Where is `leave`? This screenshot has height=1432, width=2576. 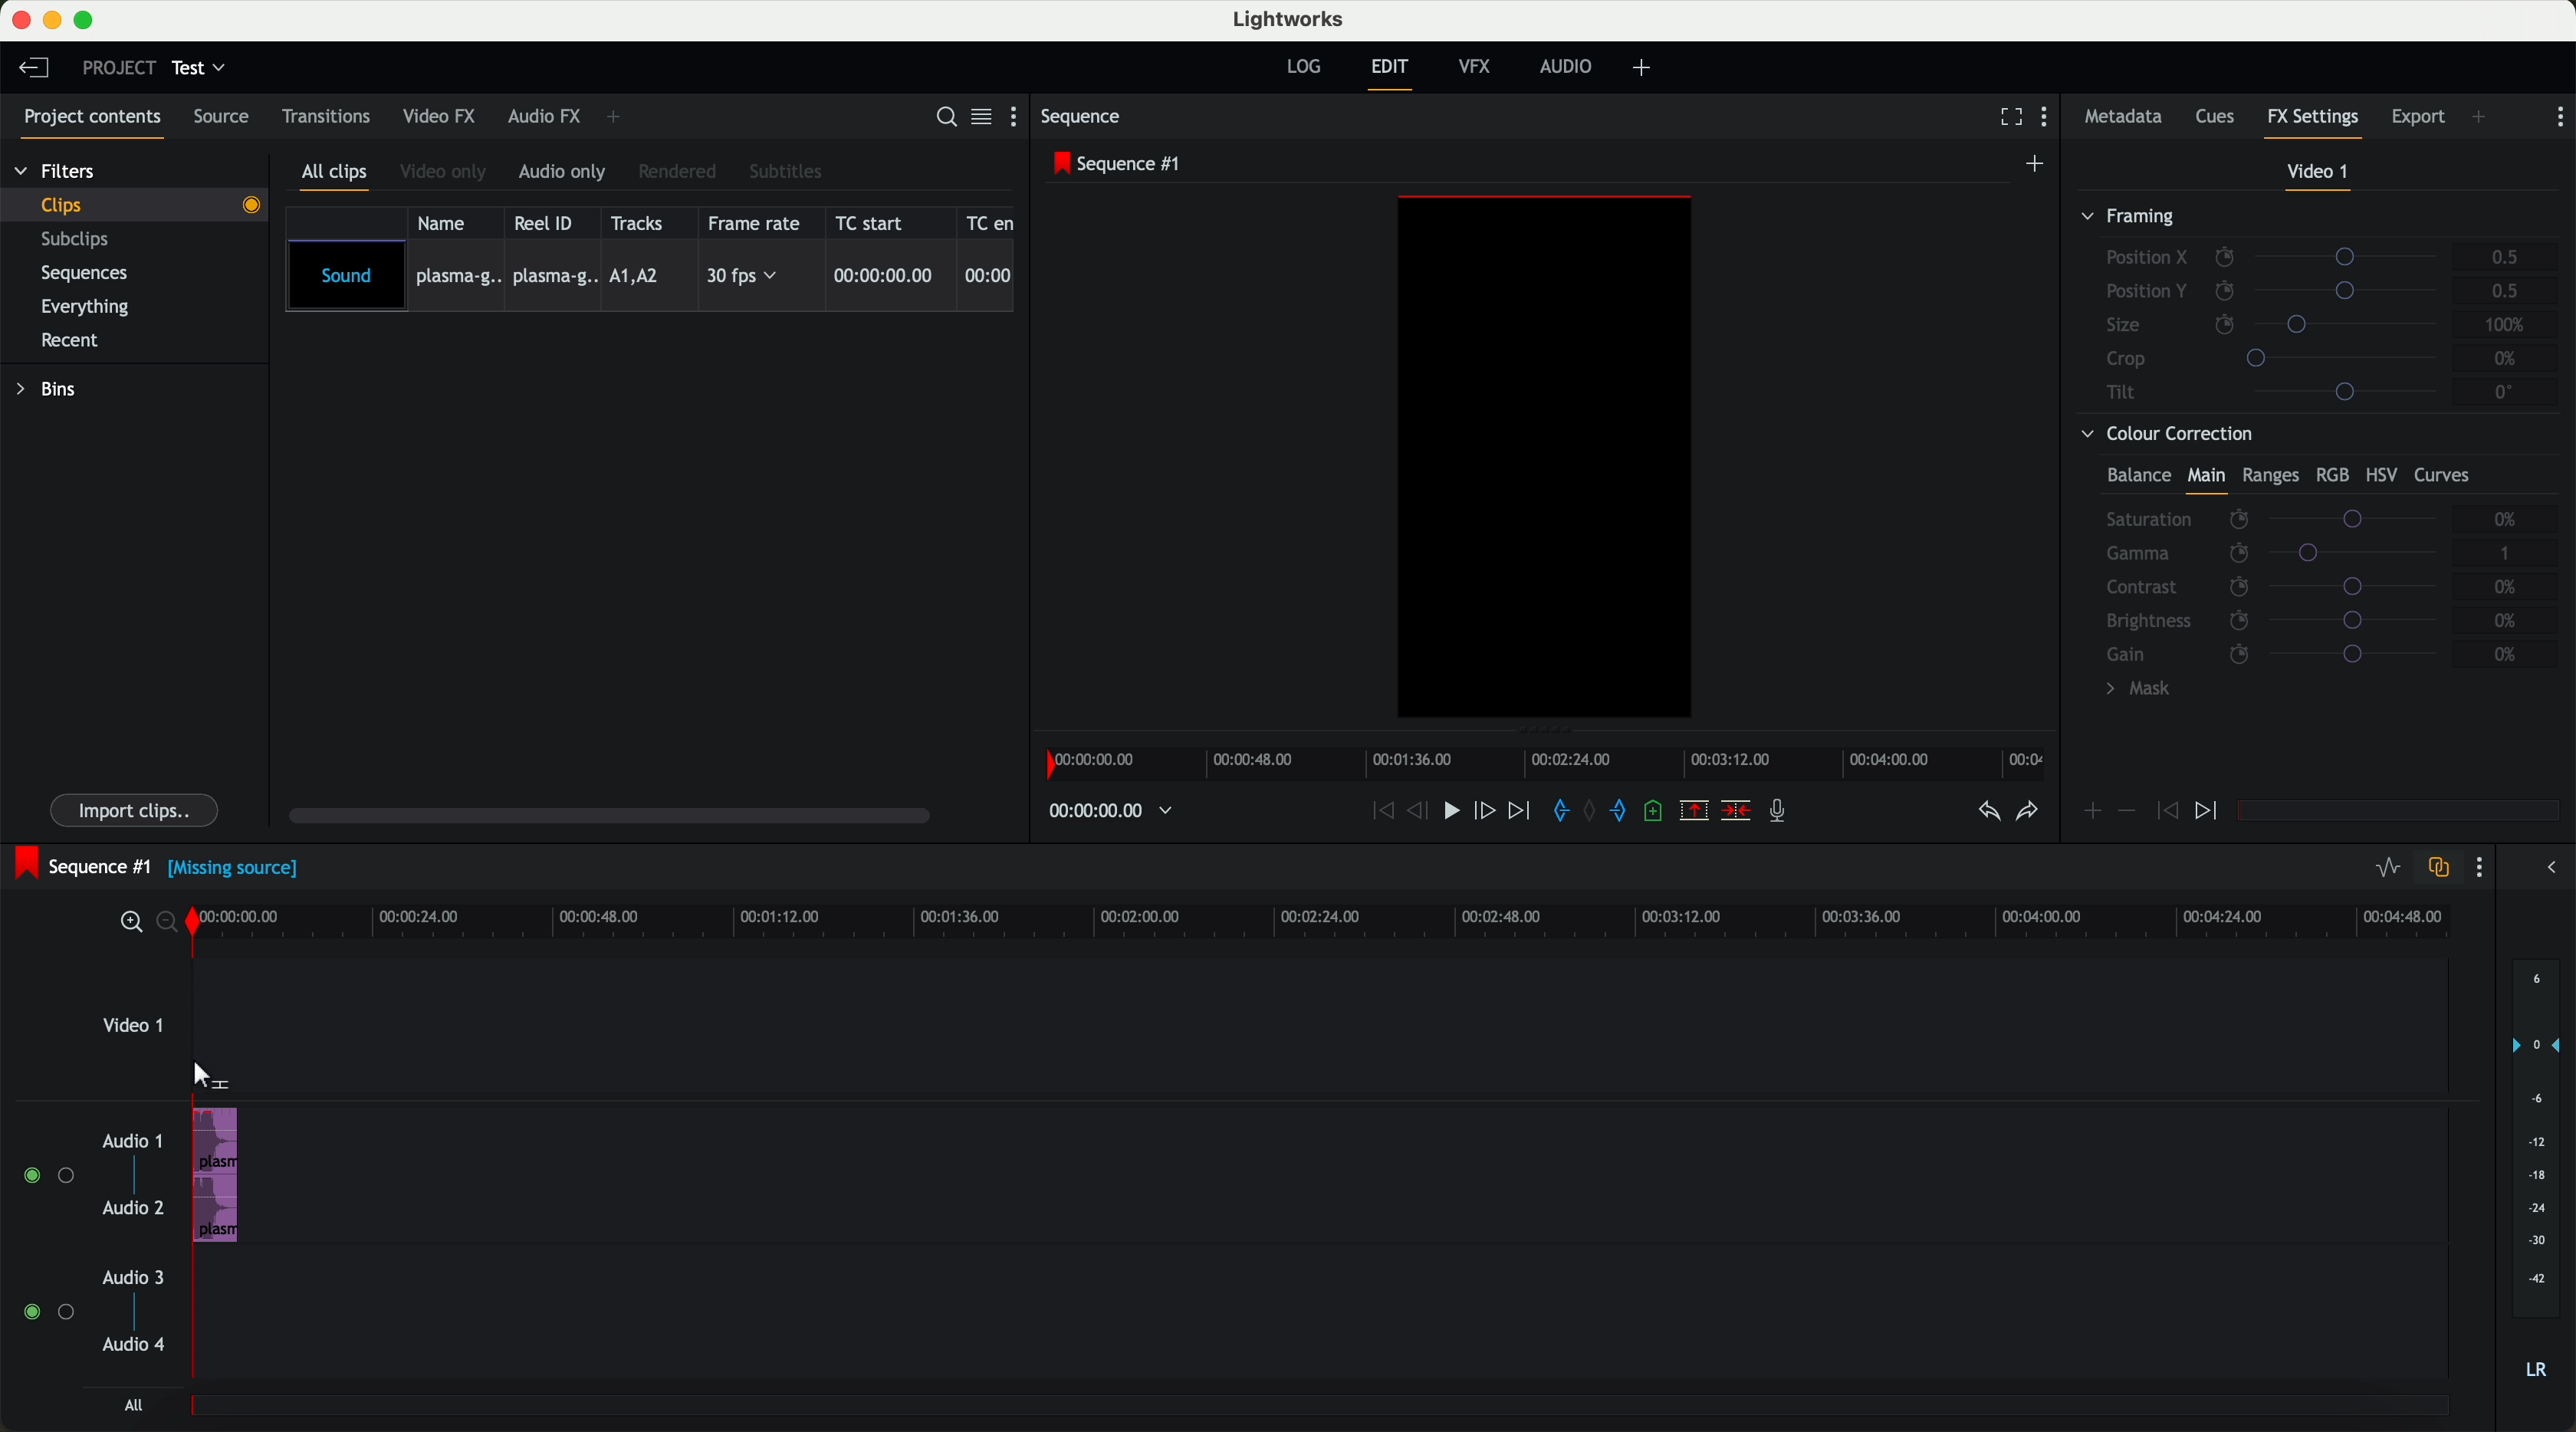 leave is located at coordinates (38, 72).